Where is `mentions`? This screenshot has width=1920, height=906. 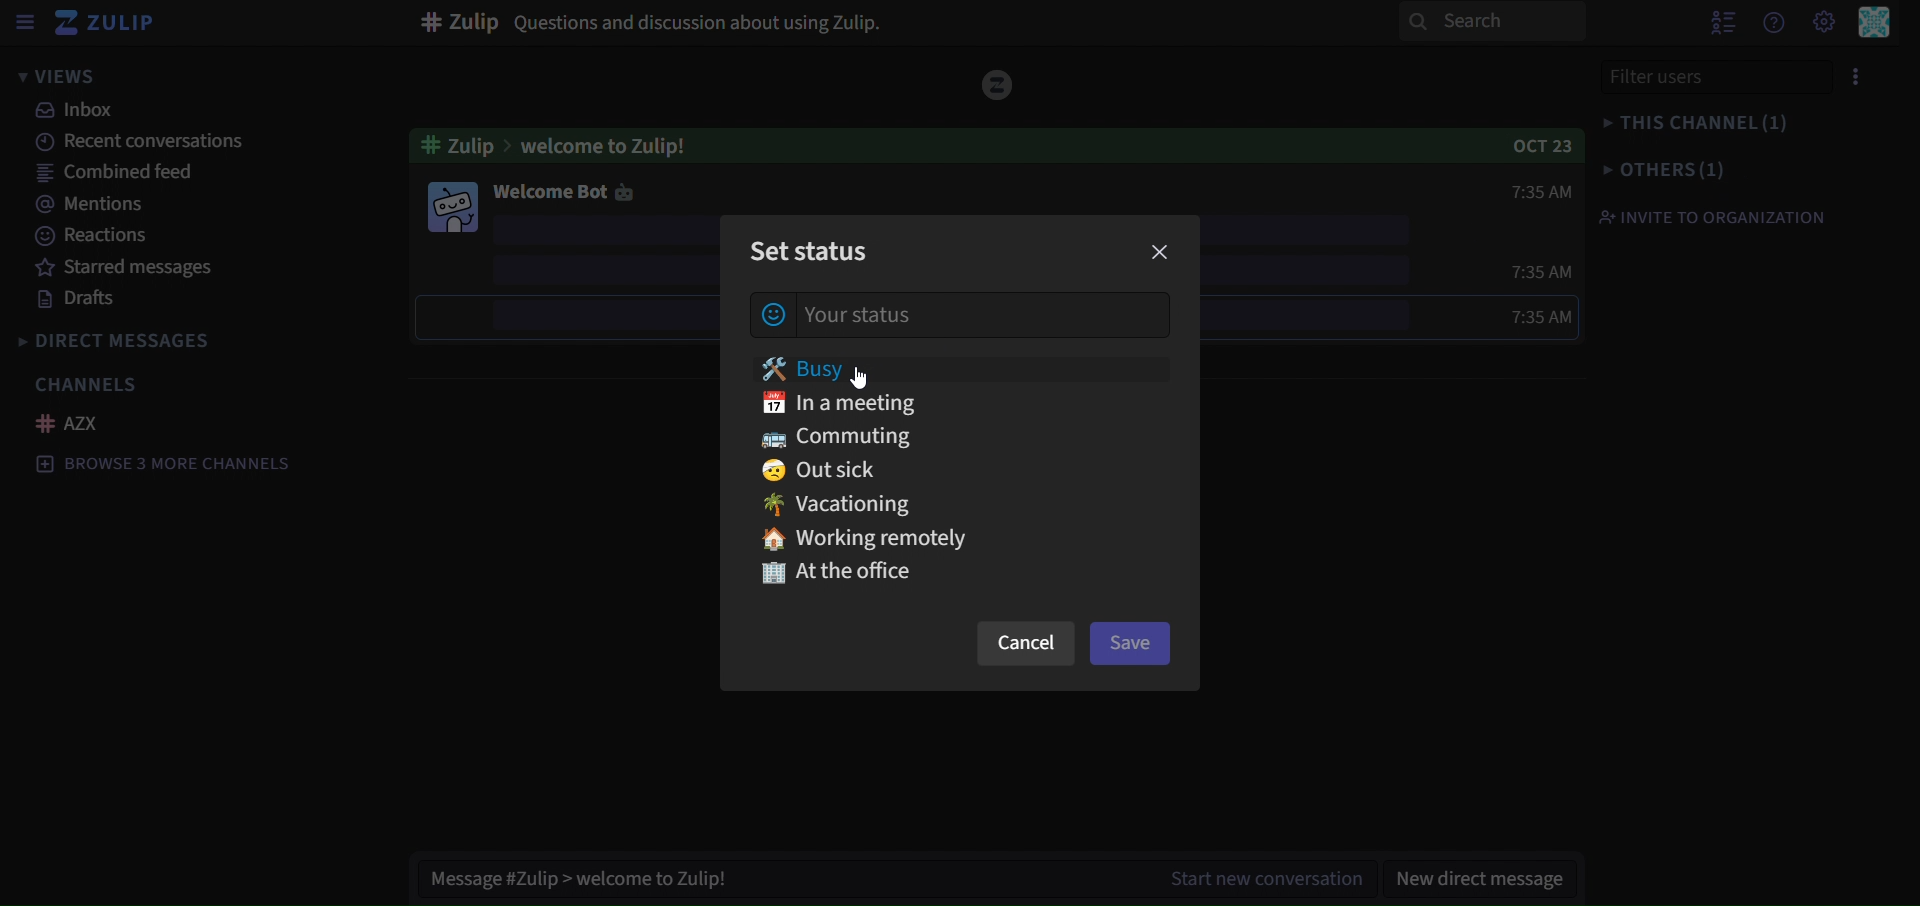
mentions is located at coordinates (92, 206).